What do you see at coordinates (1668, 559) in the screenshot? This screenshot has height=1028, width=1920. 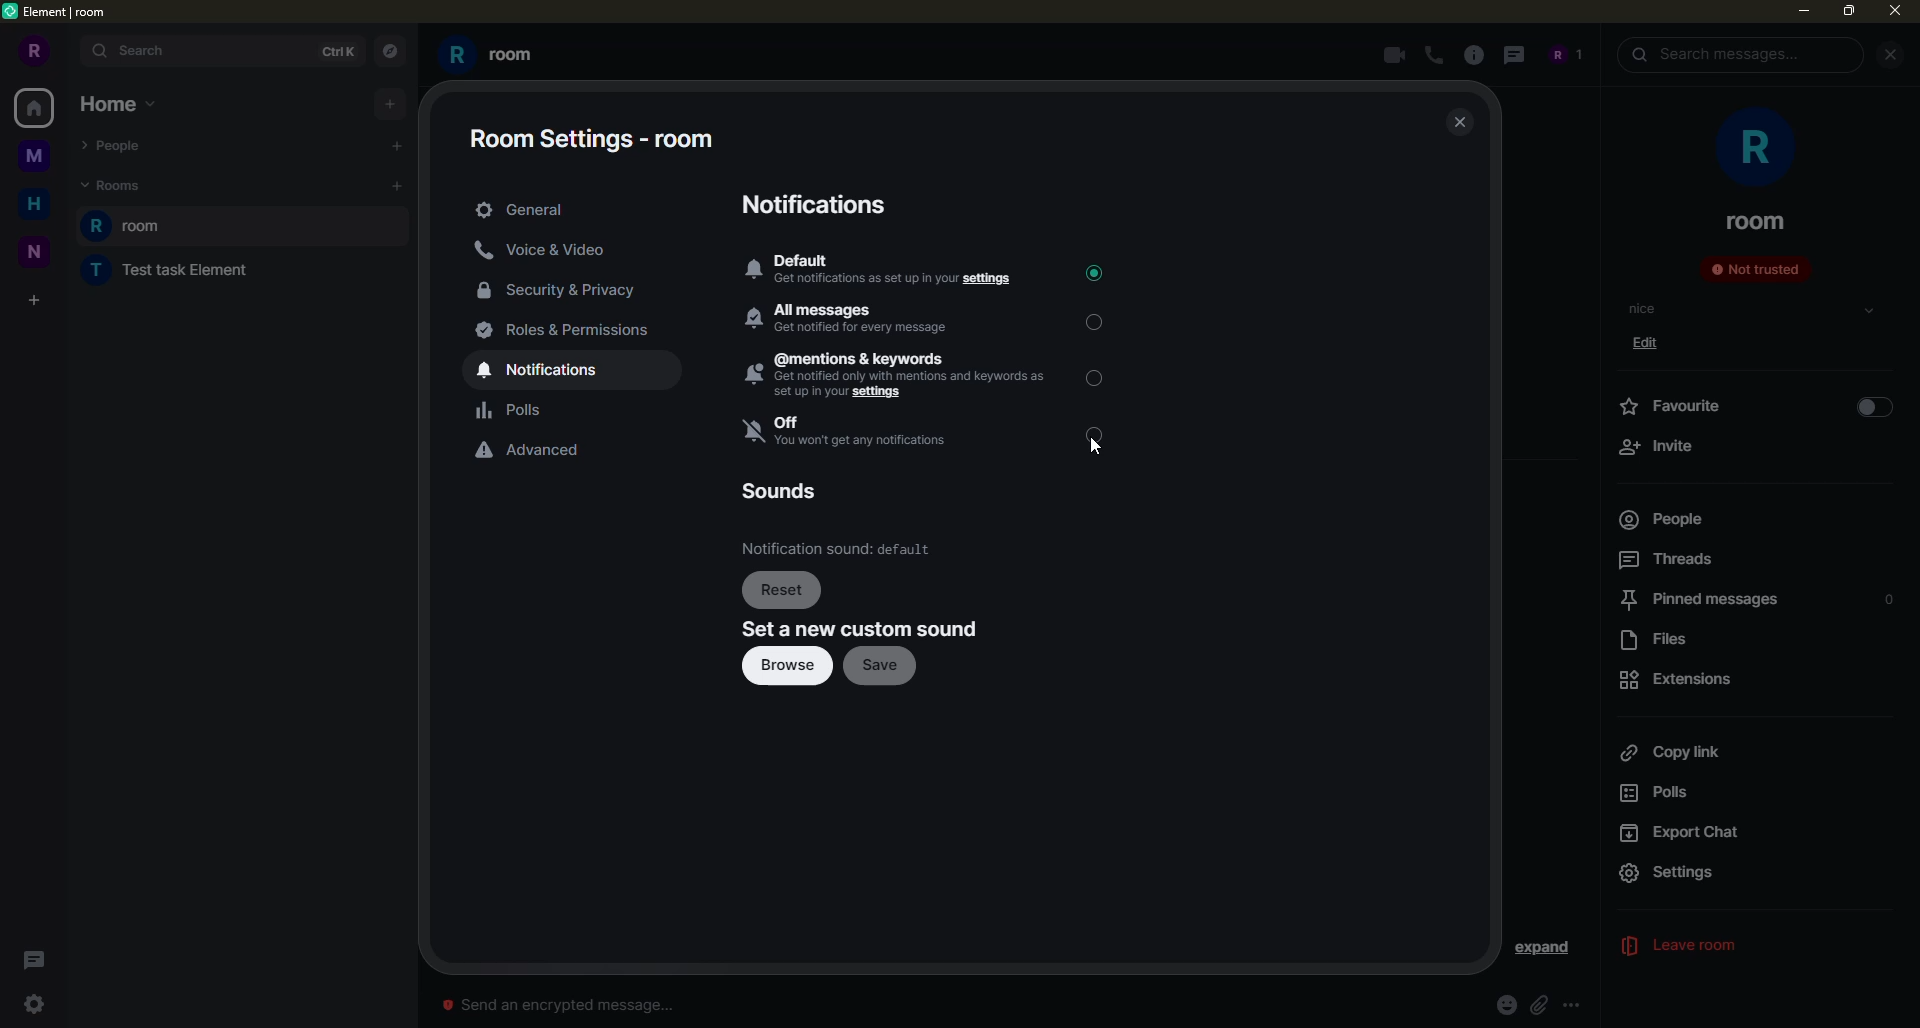 I see `threads` at bounding box center [1668, 559].